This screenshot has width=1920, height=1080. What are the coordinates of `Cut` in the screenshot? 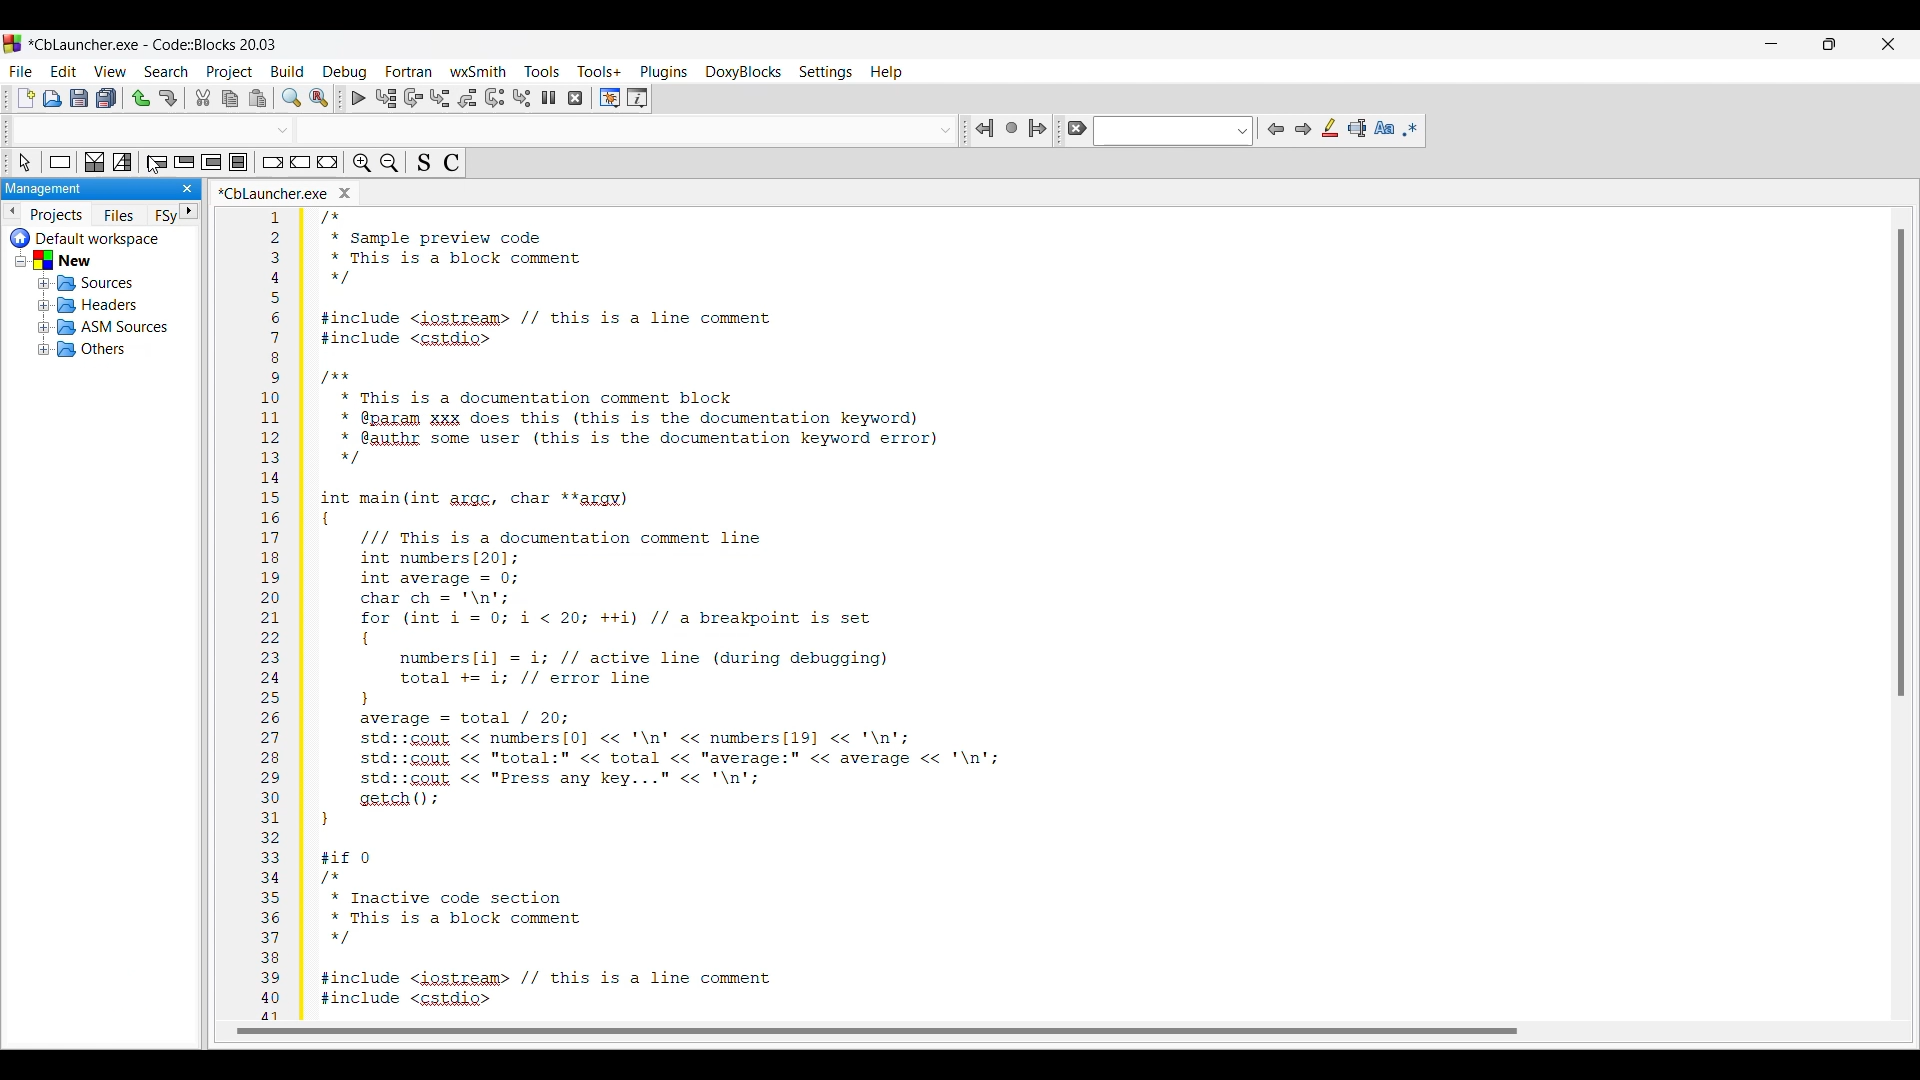 It's located at (203, 97).